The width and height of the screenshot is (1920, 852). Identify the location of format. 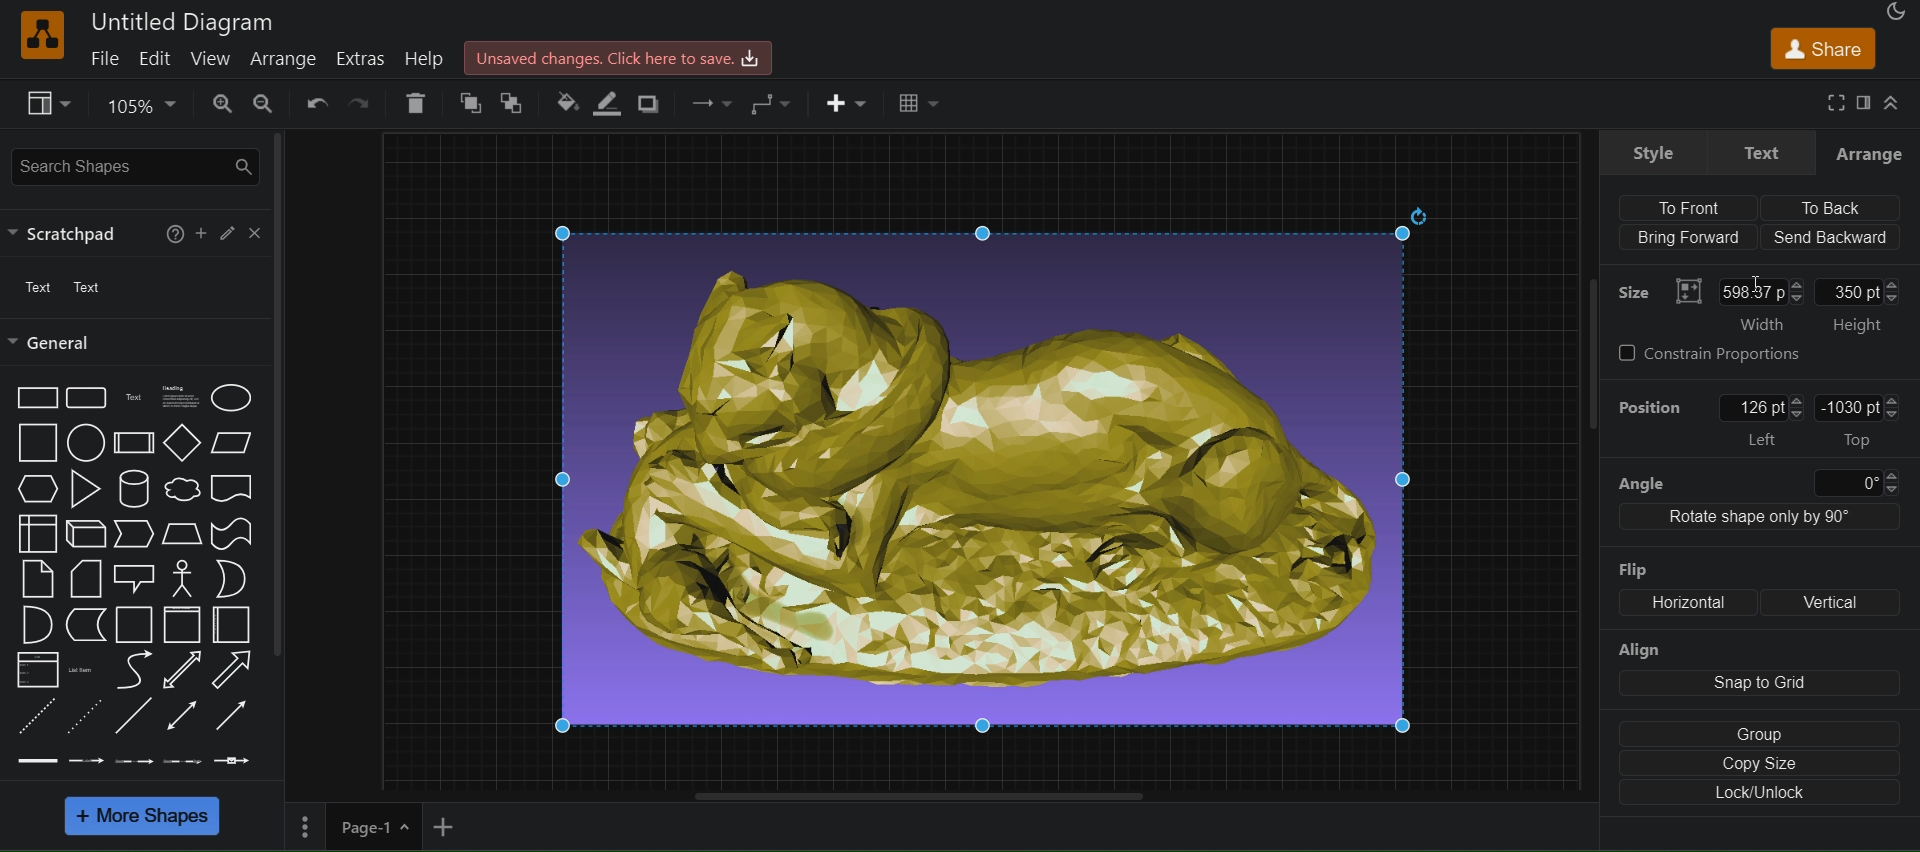
(1863, 100).